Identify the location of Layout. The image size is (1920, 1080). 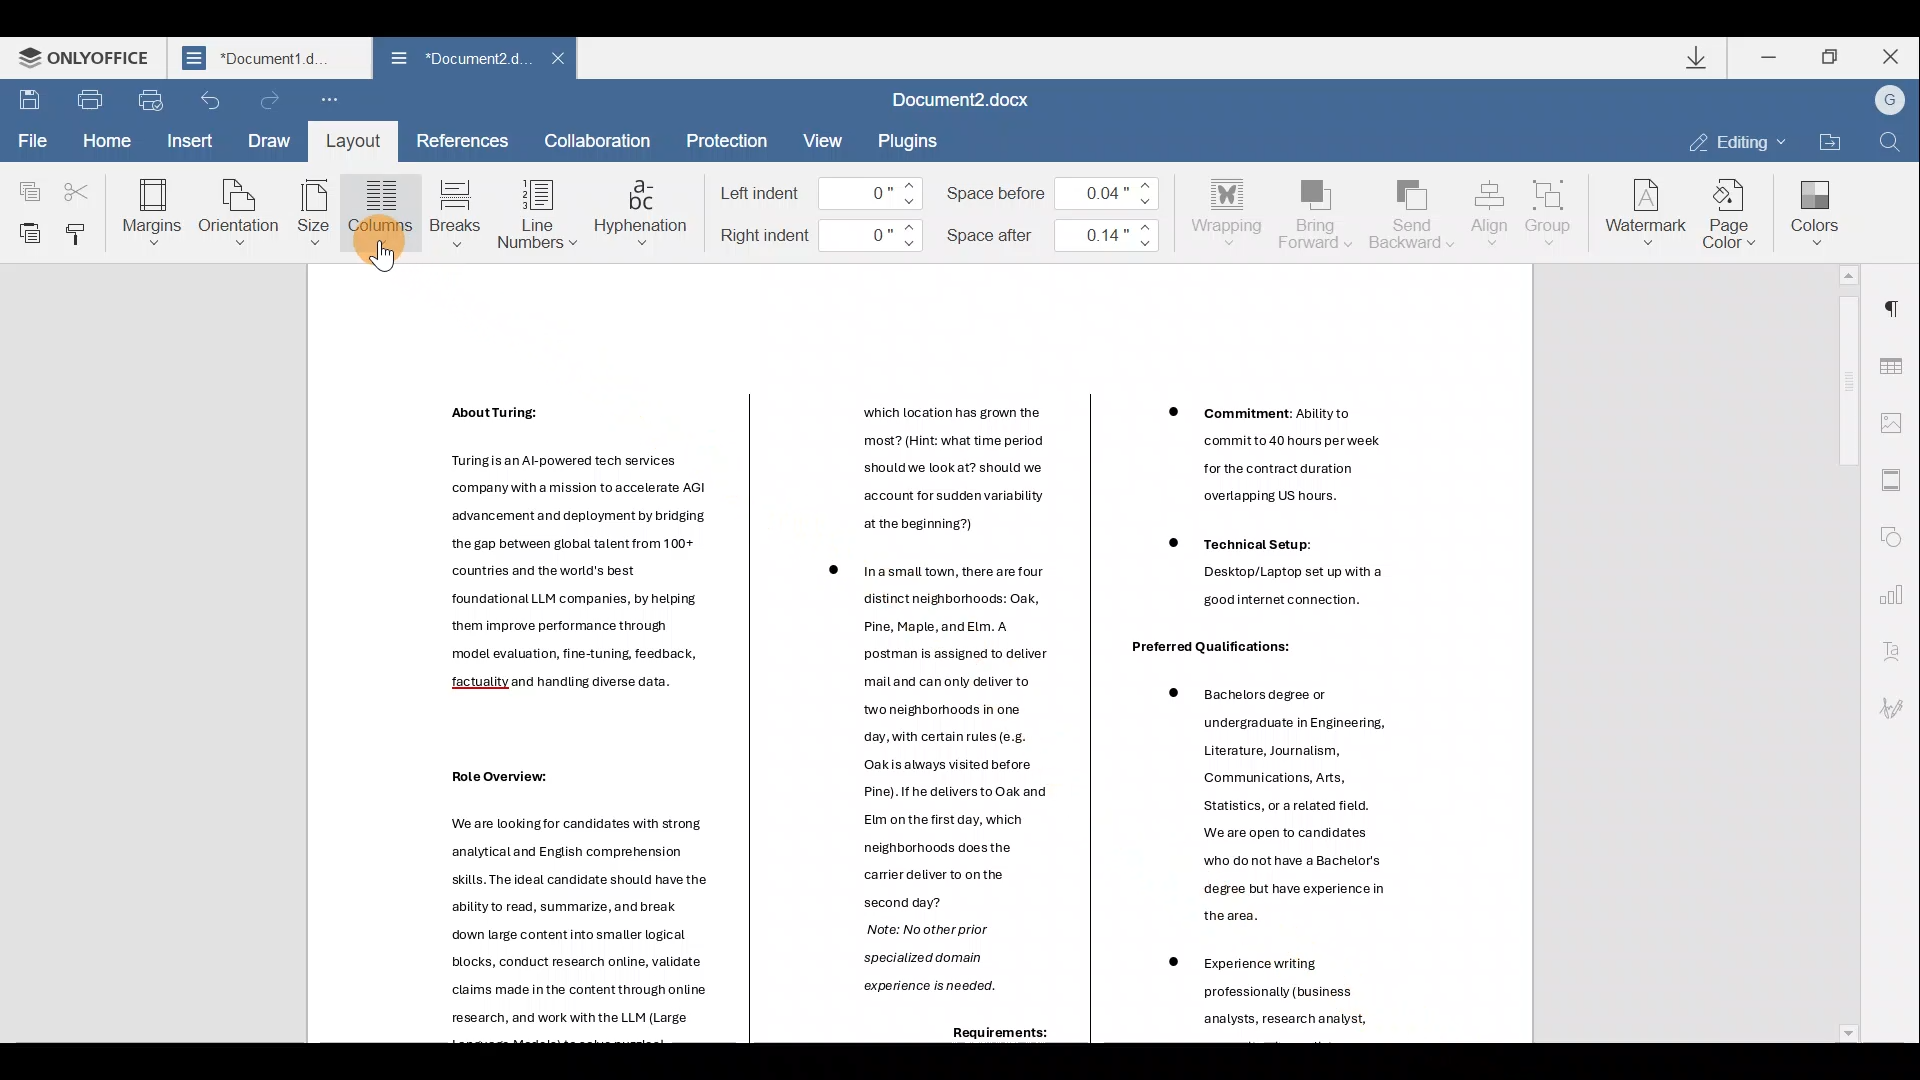
(352, 140).